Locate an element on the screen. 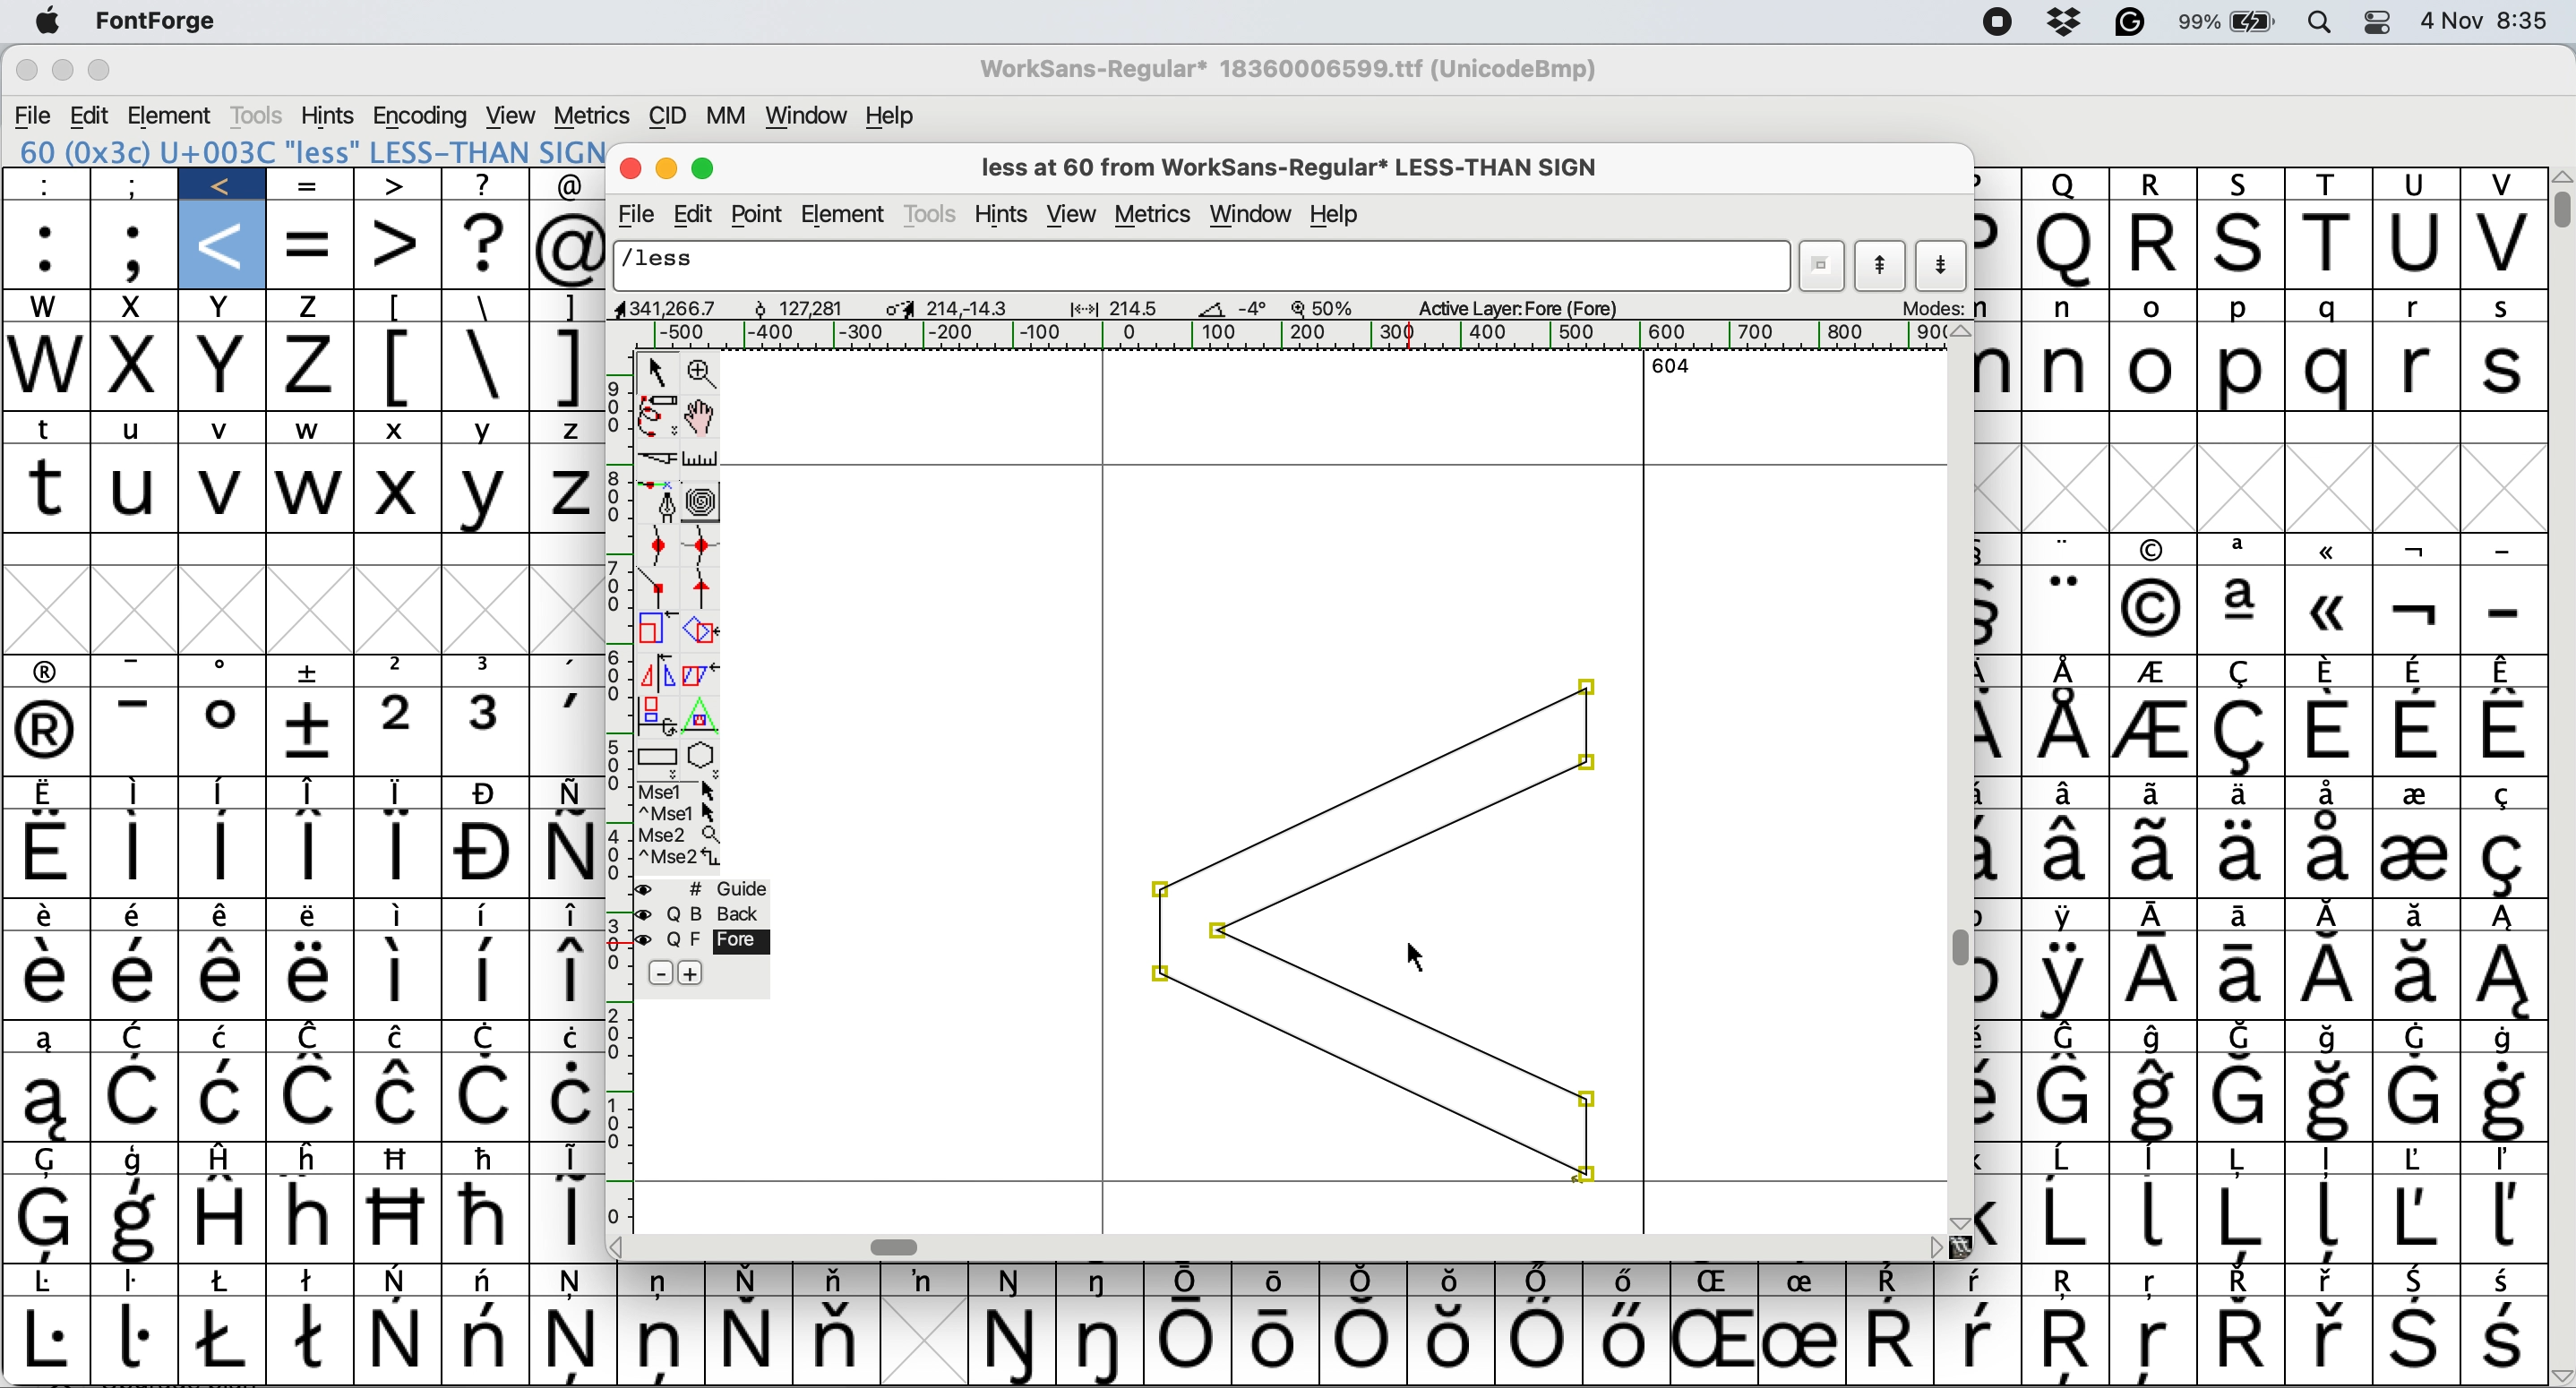  t is located at coordinates (2332, 184).